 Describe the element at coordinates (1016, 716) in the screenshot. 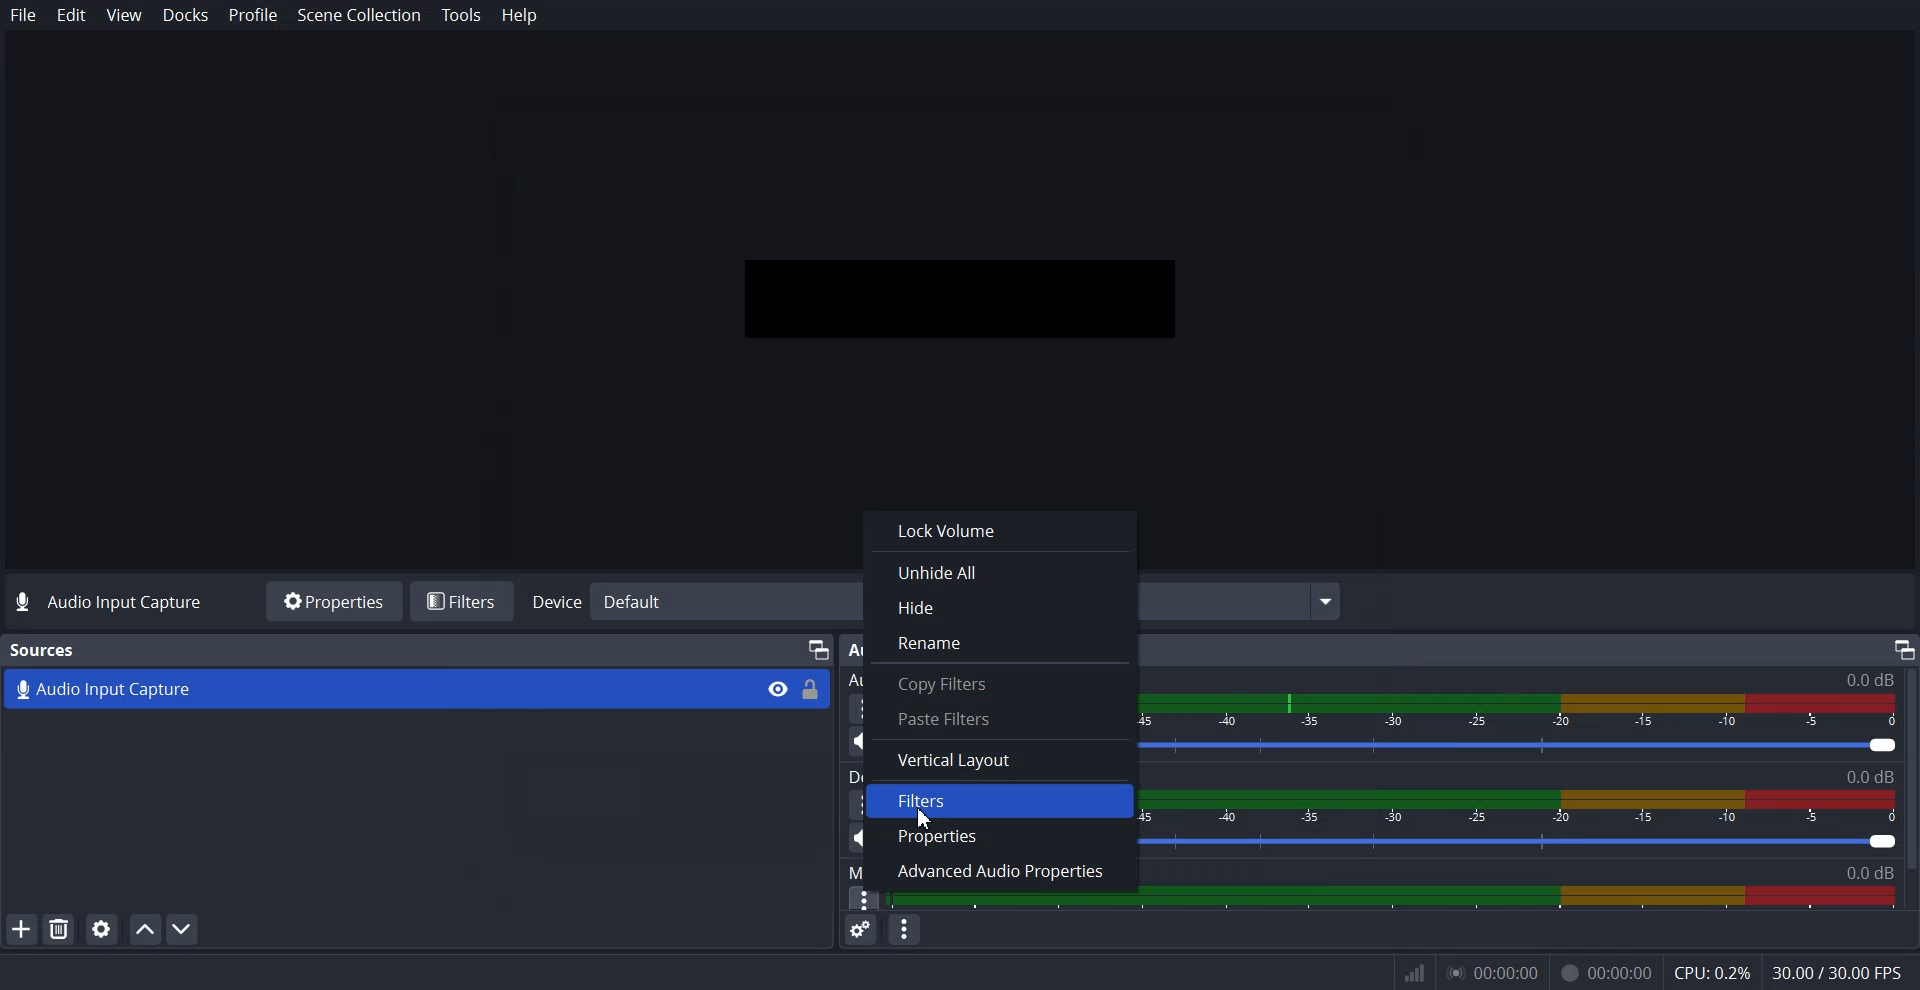

I see `Paste Filters` at that location.